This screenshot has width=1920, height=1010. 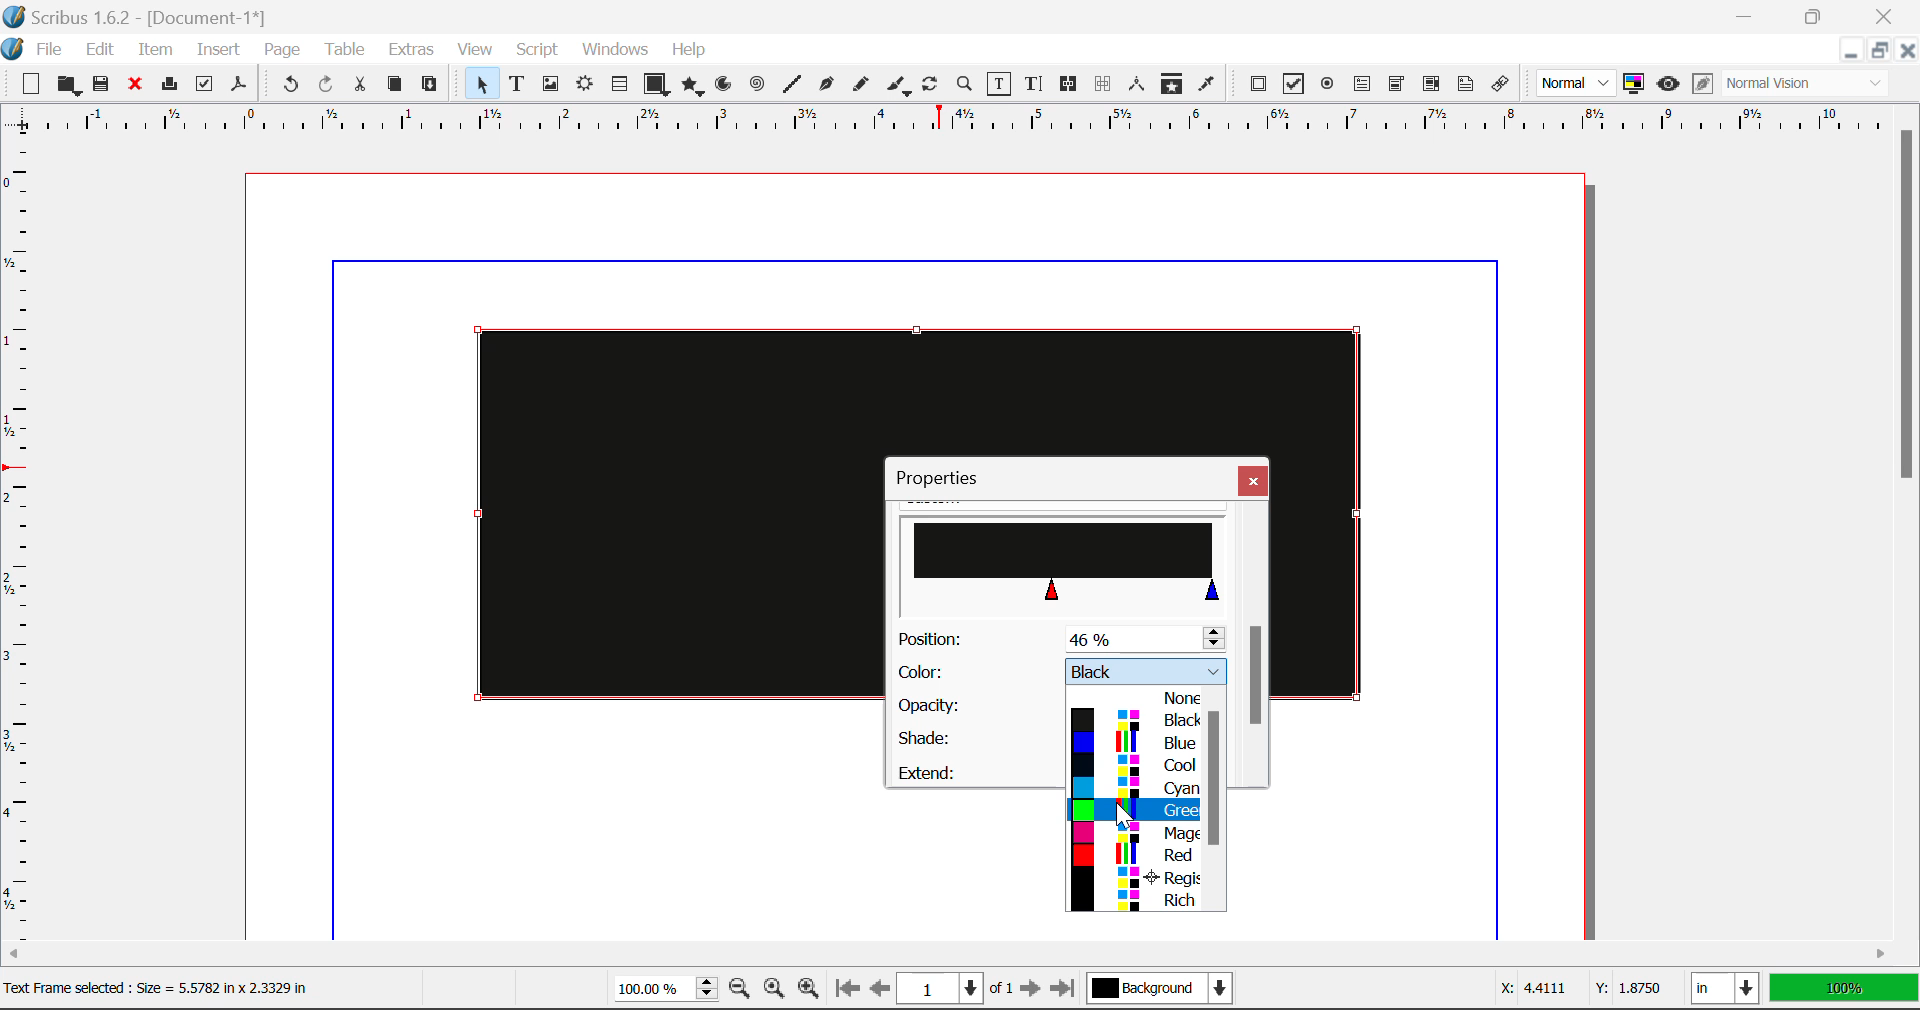 I want to click on Green, so click(x=1135, y=810).